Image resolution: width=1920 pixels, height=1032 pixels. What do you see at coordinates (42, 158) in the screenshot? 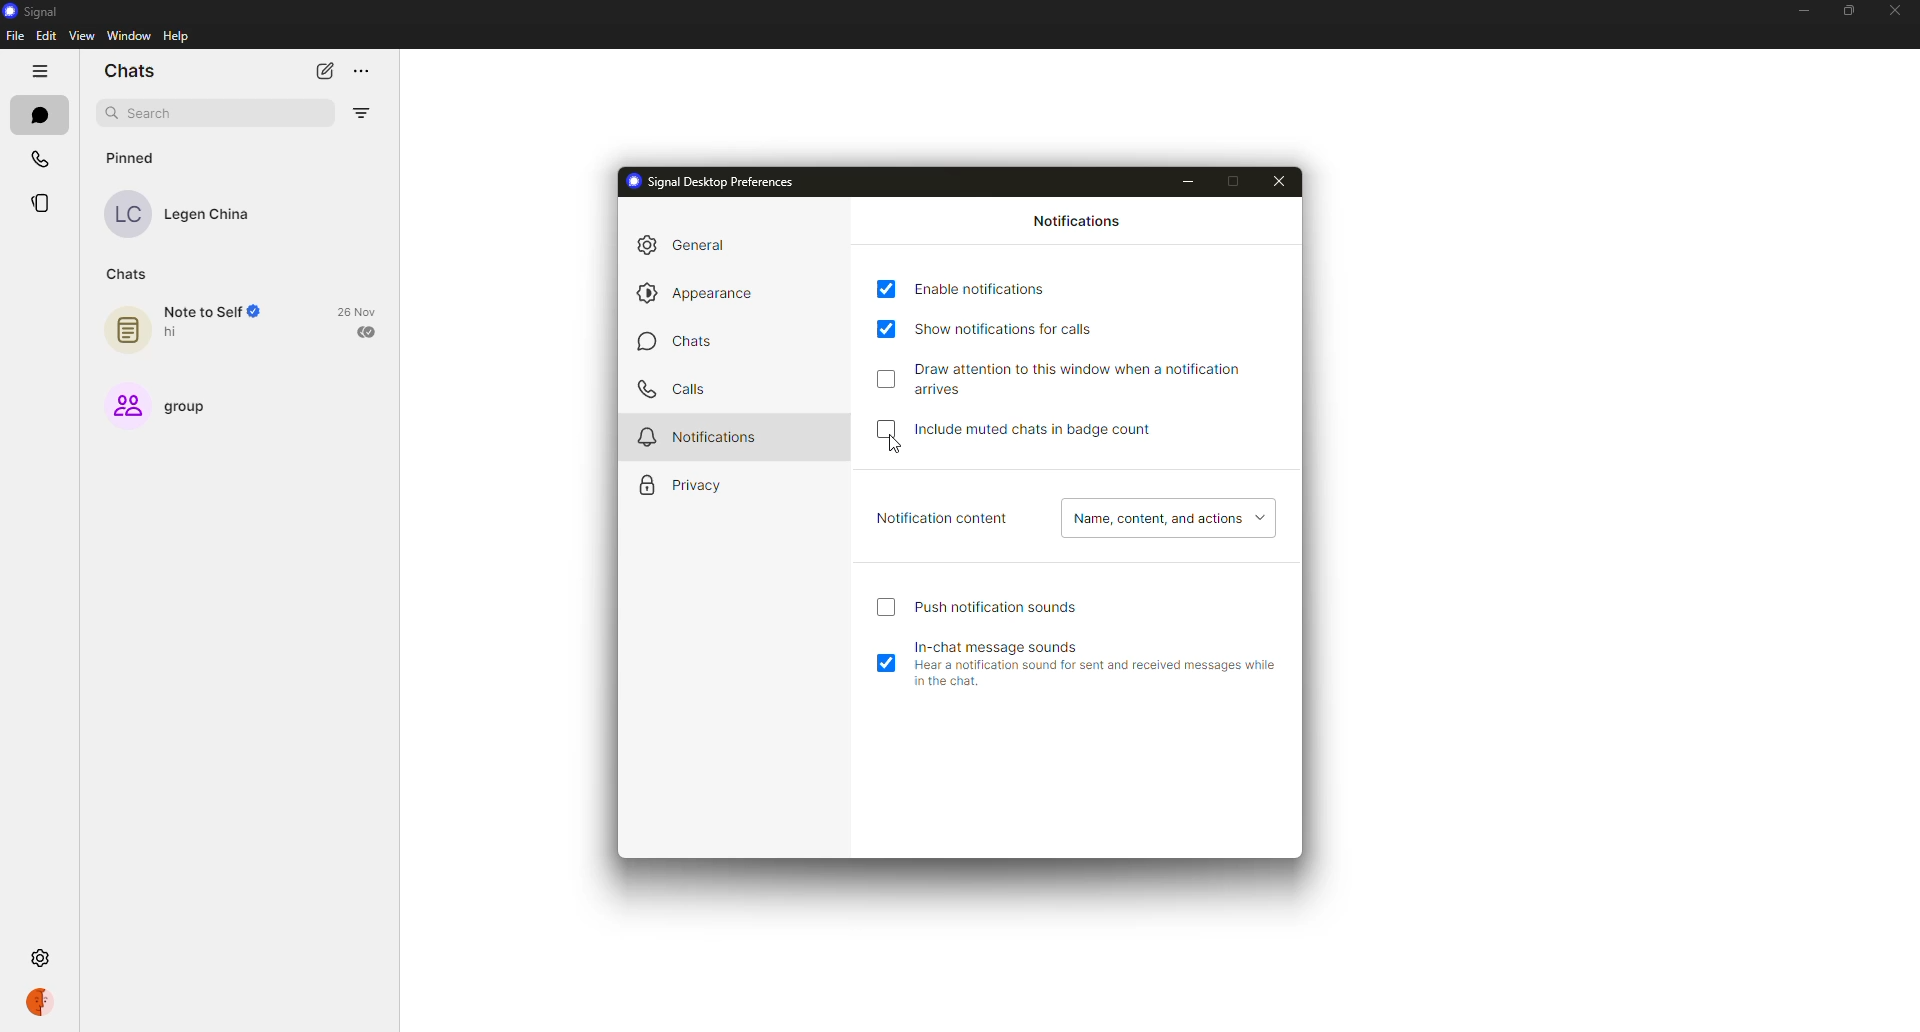
I see `calls` at bounding box center [42, 158].